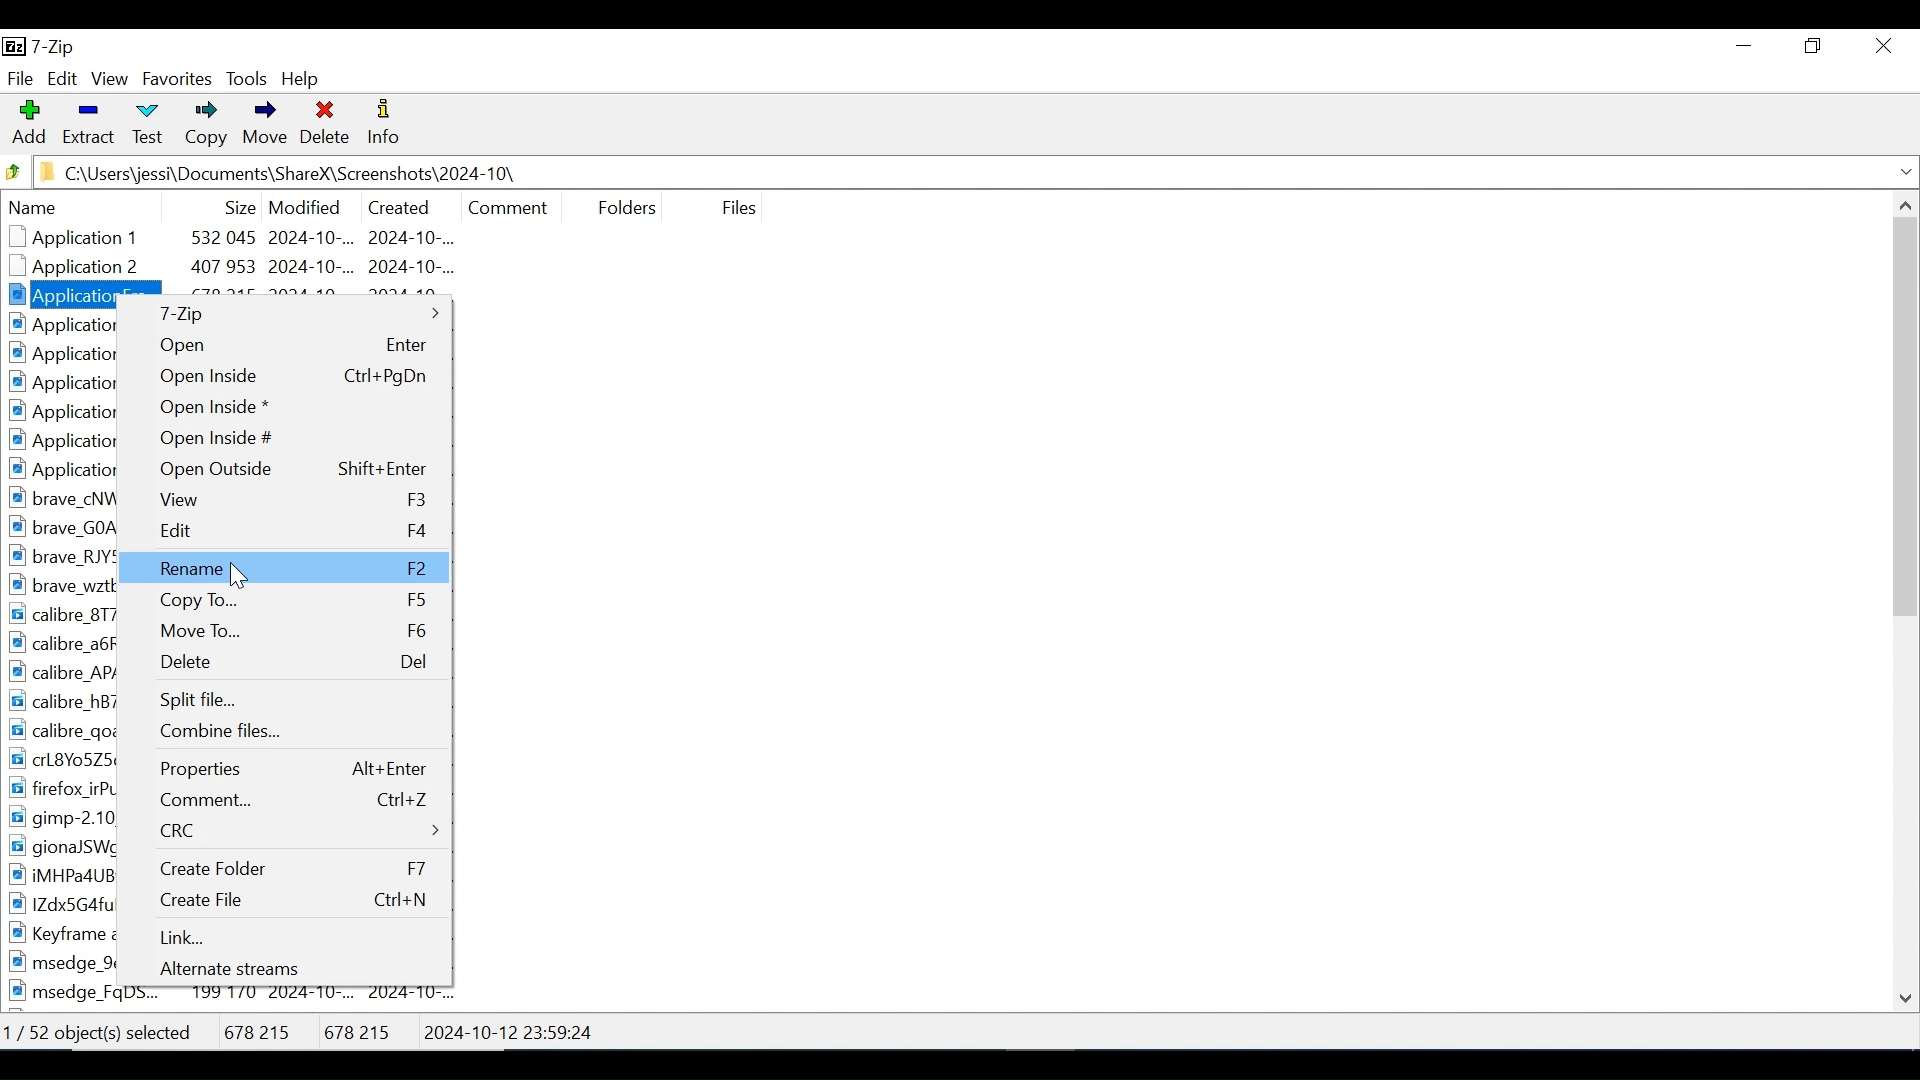  Describe the element at coordinates (287, 498) in the screenshot. I see `View` at that location.